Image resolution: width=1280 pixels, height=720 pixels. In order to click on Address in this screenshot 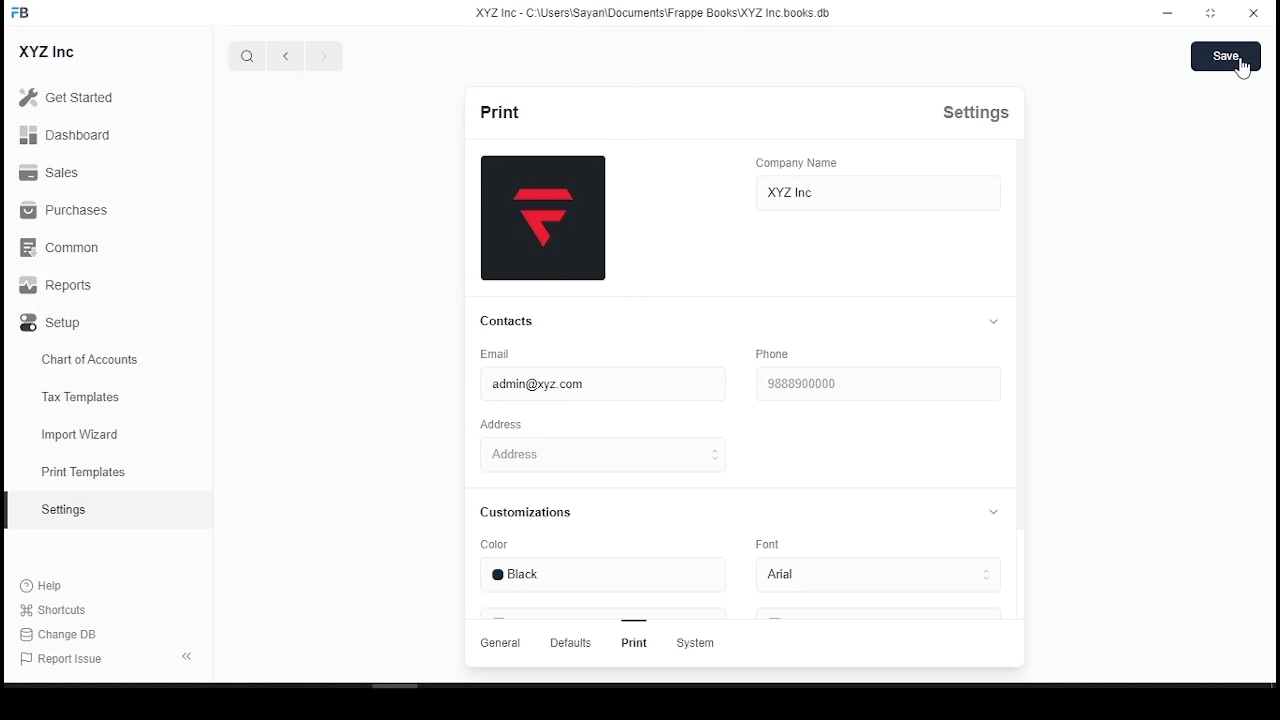, I will do `click(500, 425)`.